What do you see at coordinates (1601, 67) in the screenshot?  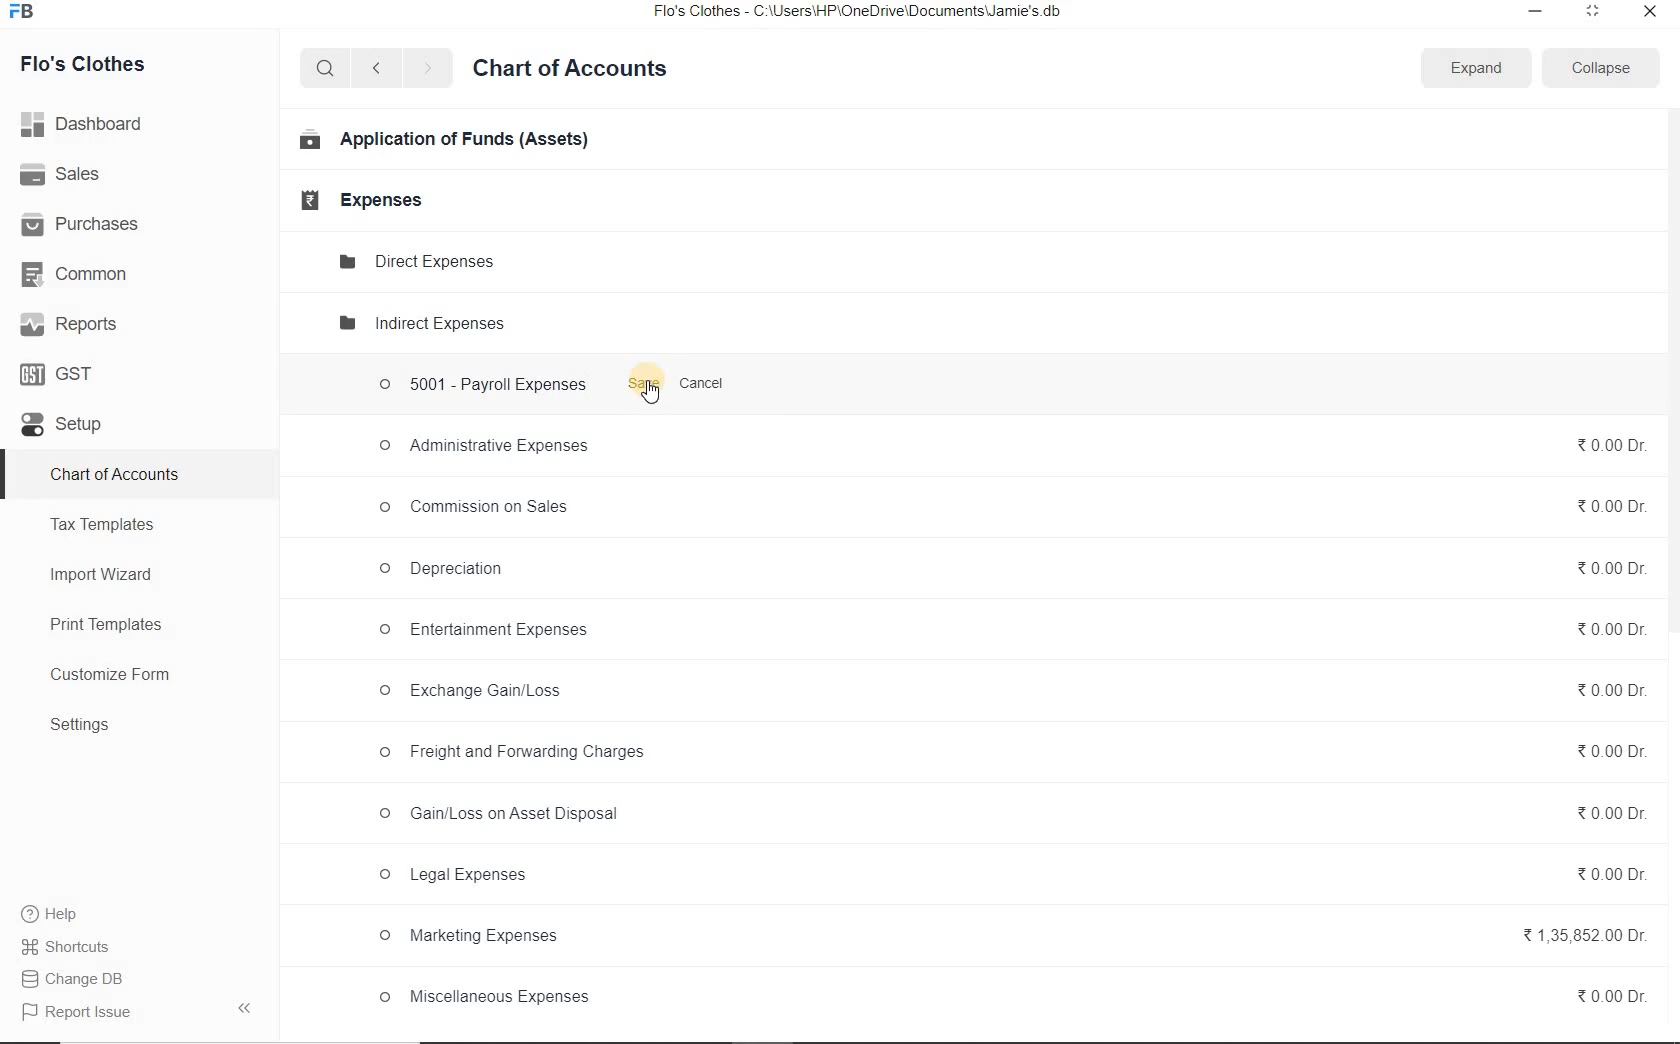 I see `Collapse` at bounding box center [1601, 67].